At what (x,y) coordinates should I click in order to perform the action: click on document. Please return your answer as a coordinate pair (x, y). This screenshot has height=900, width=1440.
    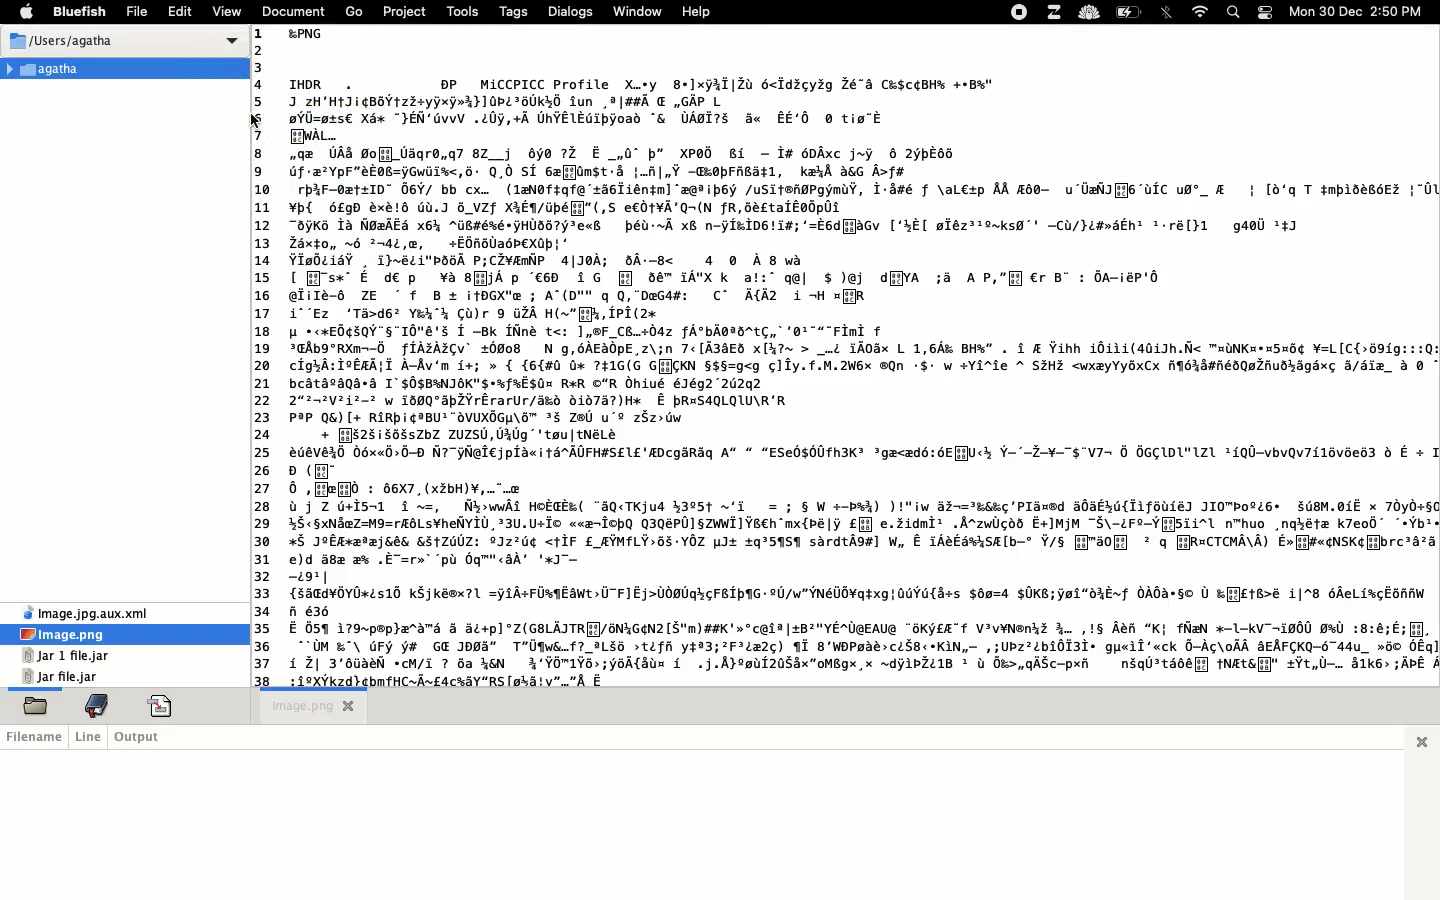
    Looking at the image, I should click on (292, 11).